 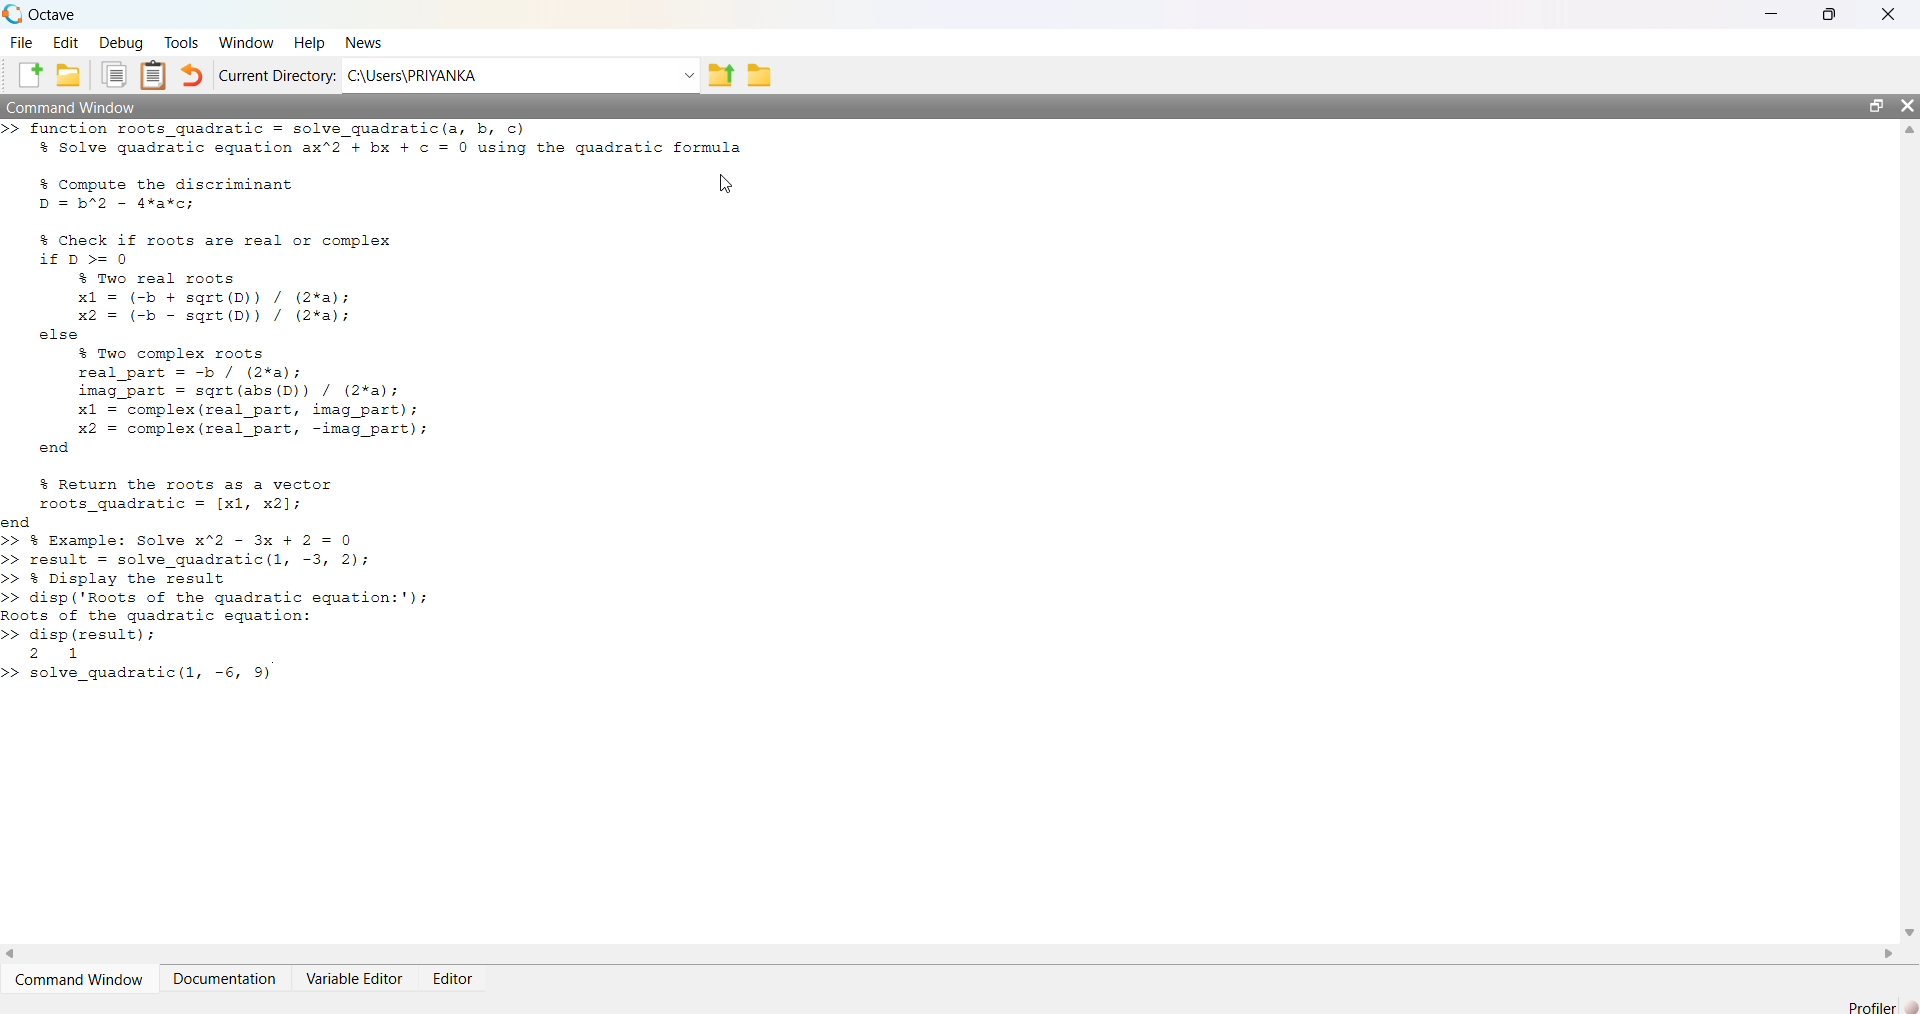 I want to click on >> function roots_quadratic = solve_quadratic(a, b, c)
% Solve quadratic equation ax*2 + bx + ¢ = 0 using the quadratic formula
% Compute the discriminant [N
D = b"2 - 4*a¥e;
% Check if roots are real or complex
if D>=0
% Two real roots
x1 = (-b + sqrt(D)) / (2%a);
x2 = (-b - sqre(D)) / (2*a);
else
% Two complex roots
real part = -b / (2a);
imag part = sqrt(abs(D)) / (2*a);
x1 = complex (real part, imag_part);
x2 = complex (real part, -imag_part);
end
% Return the roots as a vector
roots_quadratic = [x1, x2];
end
> & Example: Solve x°2 - 3x + 2 = 0
>> result = solve_guadratic(l, -3, 2);
>> & Display the result
>> disp ('Roots of the quadratic equation:');
Roots of the quadratic equation:
>> disp (result);
2 1
>> solve_guadratic(l, -6, 9), so click(x=395, y=412).